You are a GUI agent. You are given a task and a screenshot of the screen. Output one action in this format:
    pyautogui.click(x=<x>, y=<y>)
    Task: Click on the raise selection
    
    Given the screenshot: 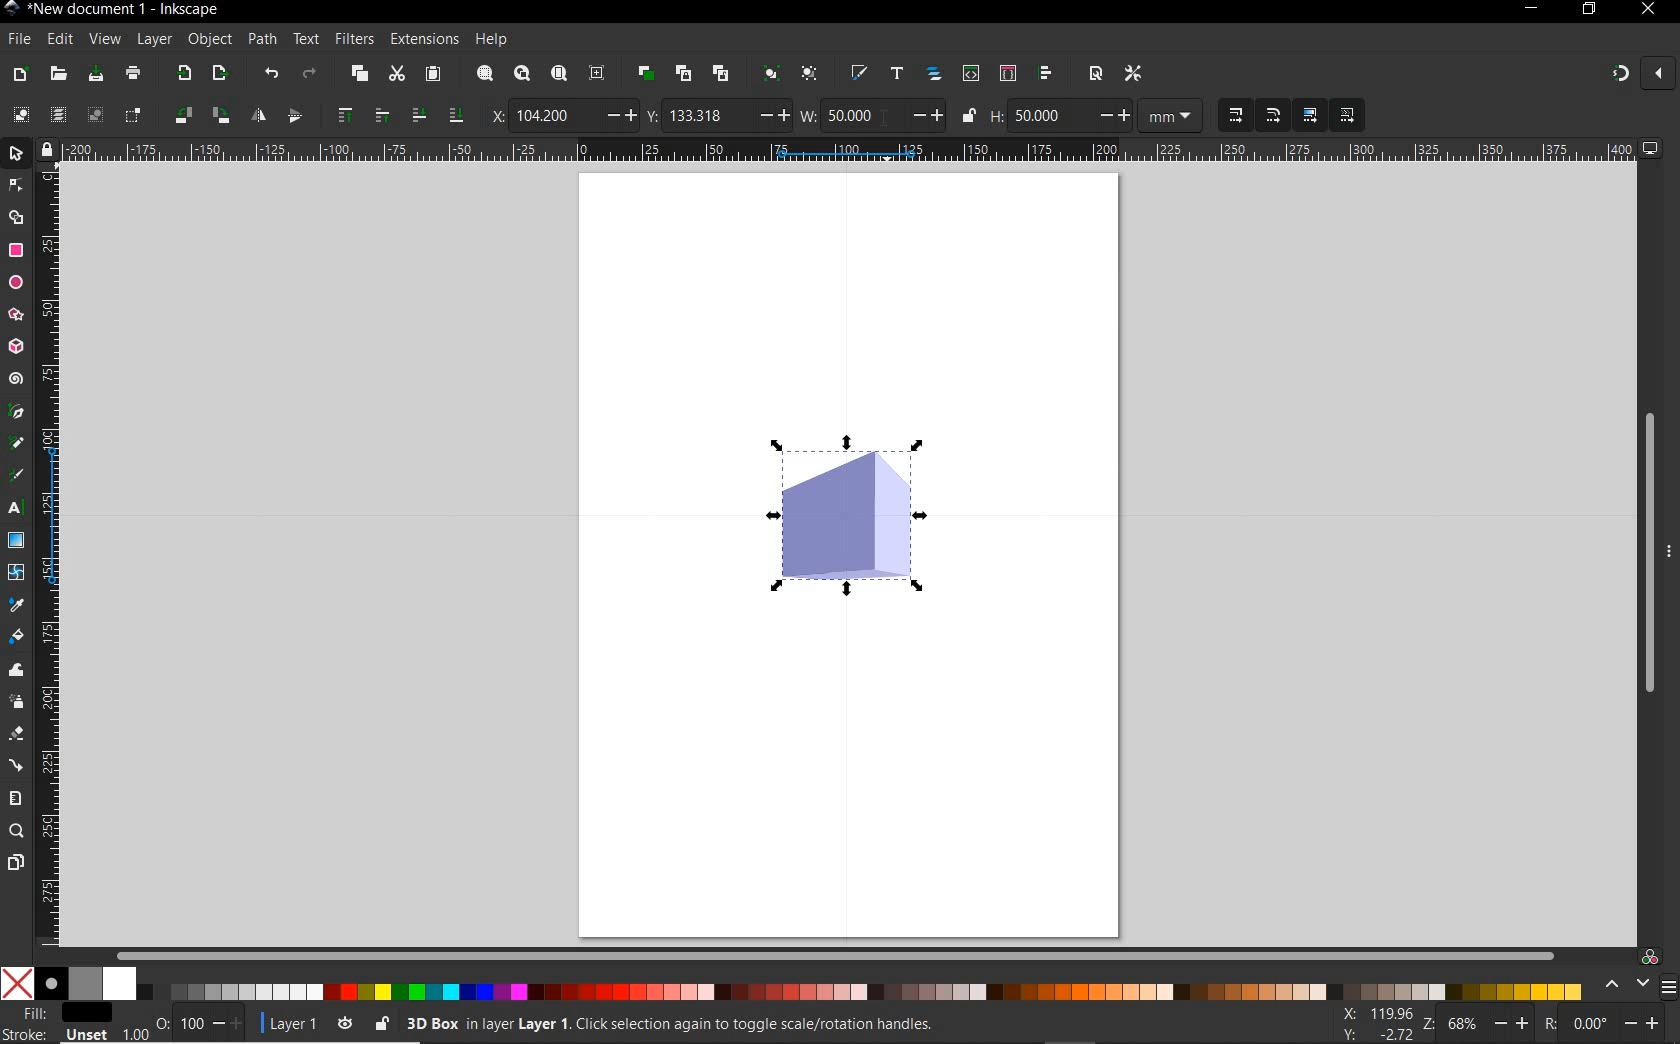 What is the action you would take?
    pyautogui.click(x=344, y=117)
    